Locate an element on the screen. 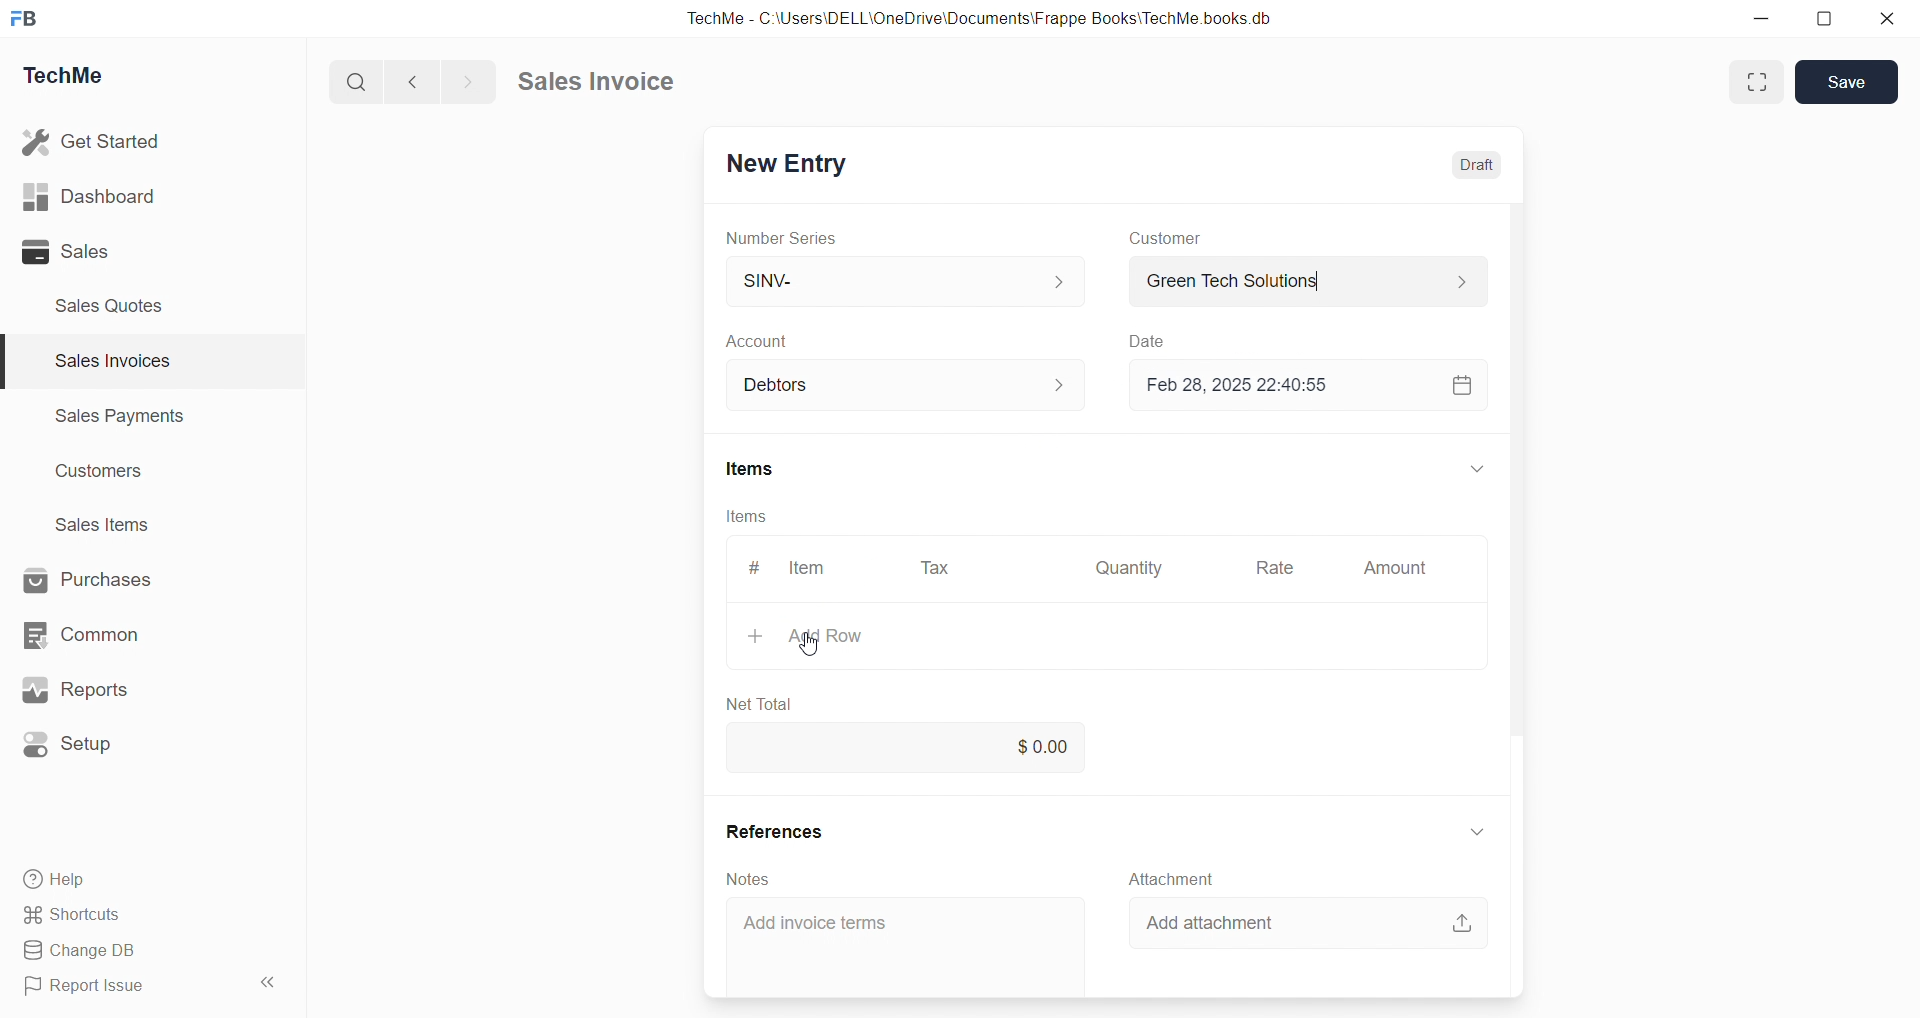 This screenshot has height=1018, width=1920. References is located at coordinates (774, 831).